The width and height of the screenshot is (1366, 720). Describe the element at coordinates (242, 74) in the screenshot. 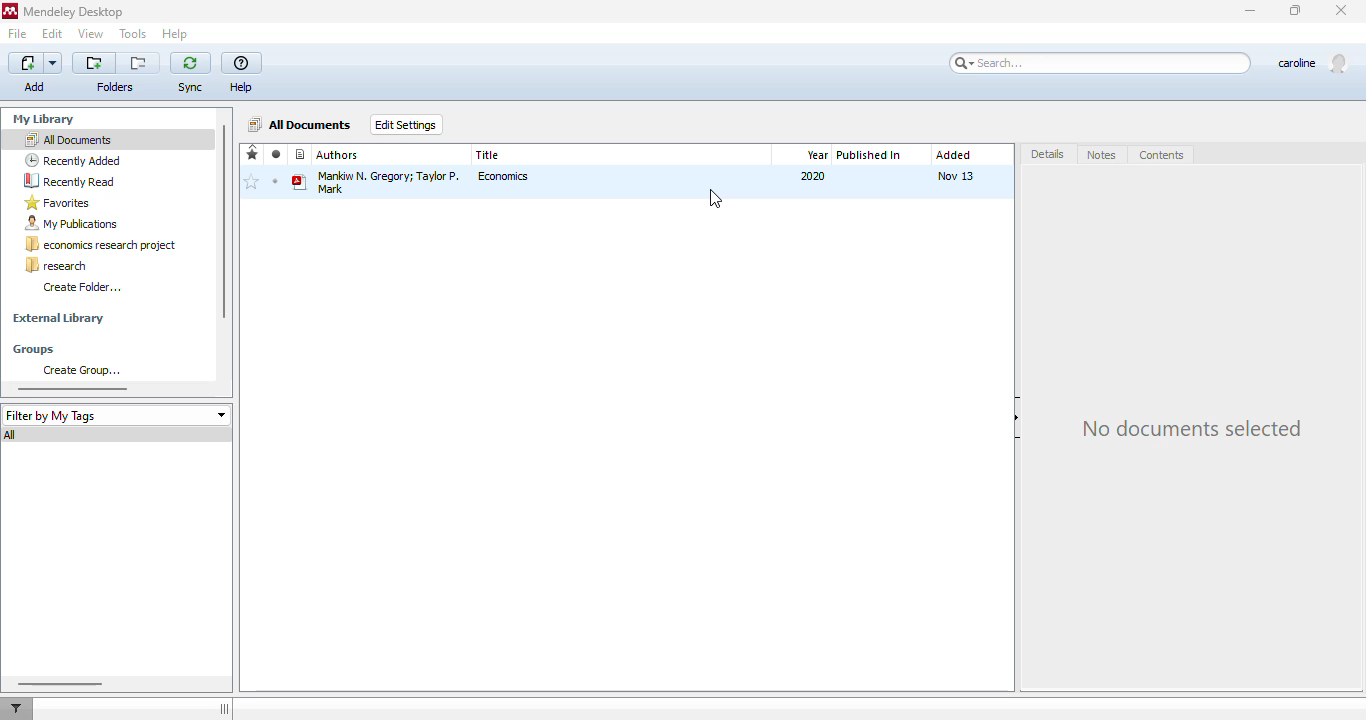

I see `help` at that location.